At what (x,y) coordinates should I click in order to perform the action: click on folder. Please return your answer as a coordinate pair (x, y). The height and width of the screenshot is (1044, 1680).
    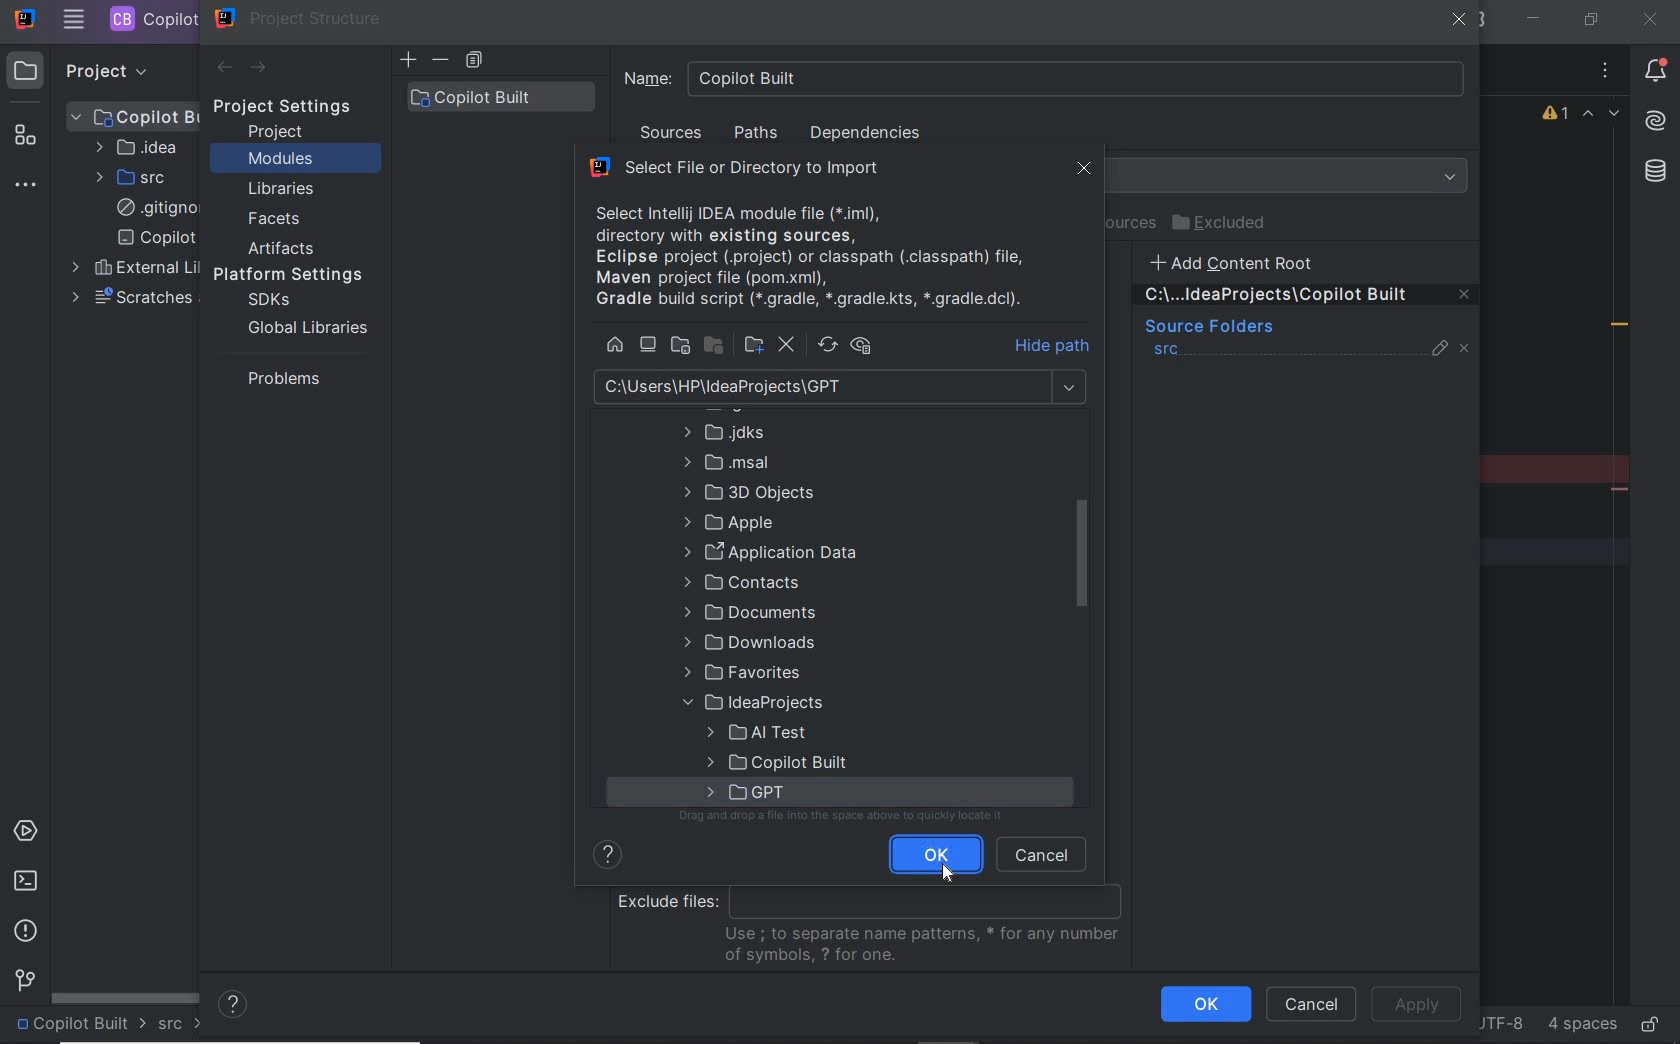
    Looking at the image, I should click on (755, 730).